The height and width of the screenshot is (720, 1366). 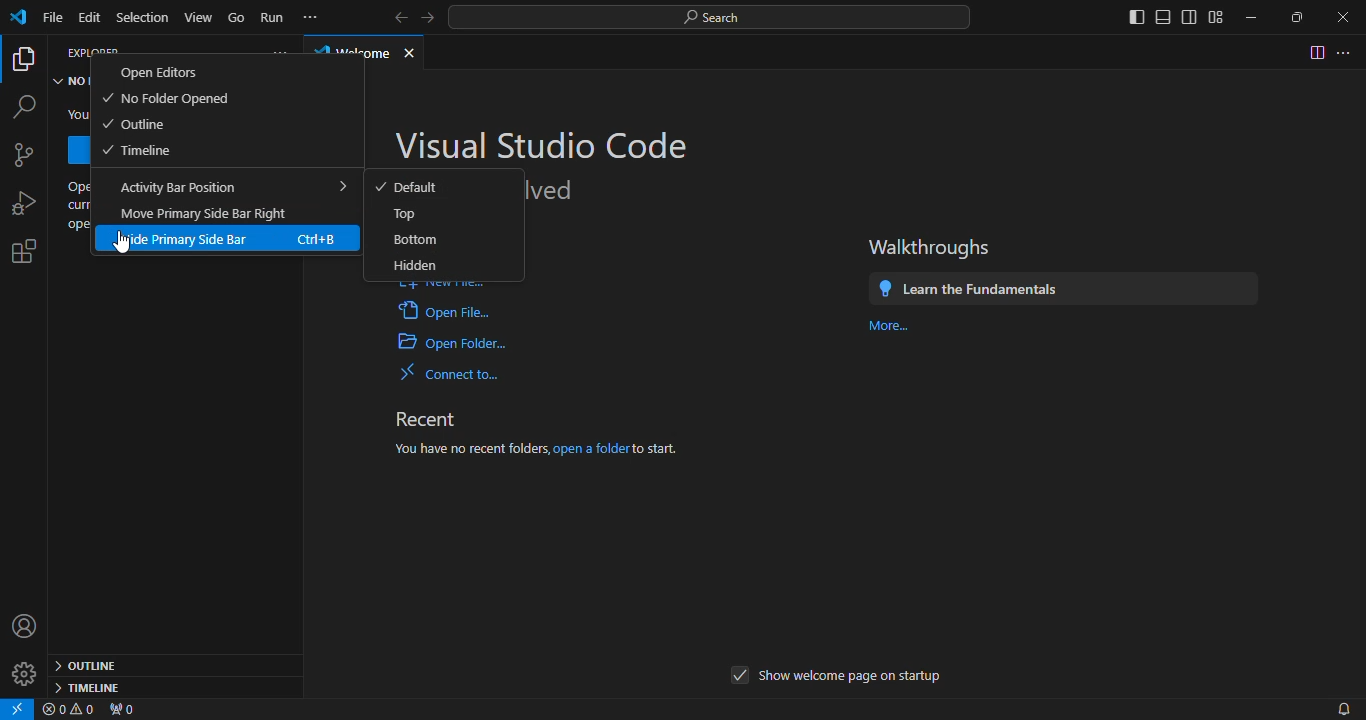 What do you see at coordinates (976, 285) in the screenshot?
I see `Learn the Fundamentals` at bounding box center [976, 285].